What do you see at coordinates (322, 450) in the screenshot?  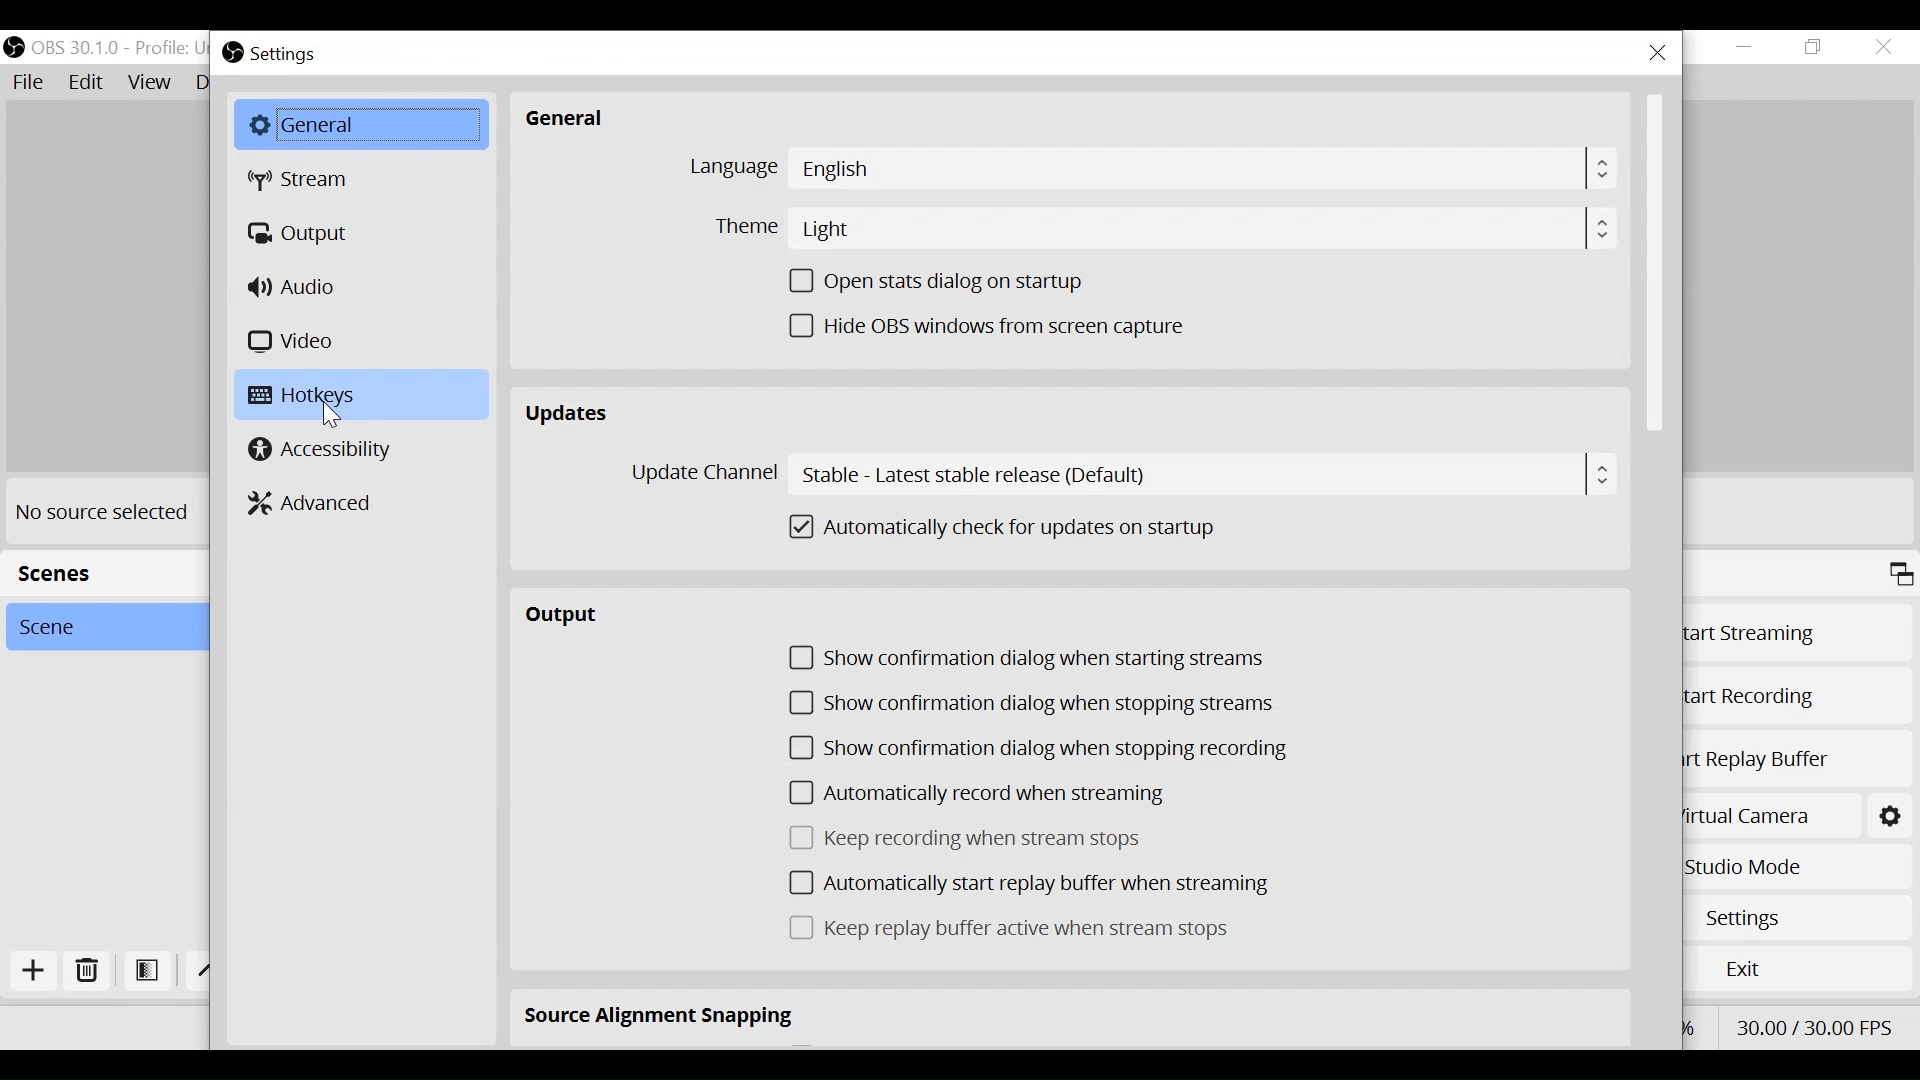 I see `Accessibility` at bounding box center [322, 450].